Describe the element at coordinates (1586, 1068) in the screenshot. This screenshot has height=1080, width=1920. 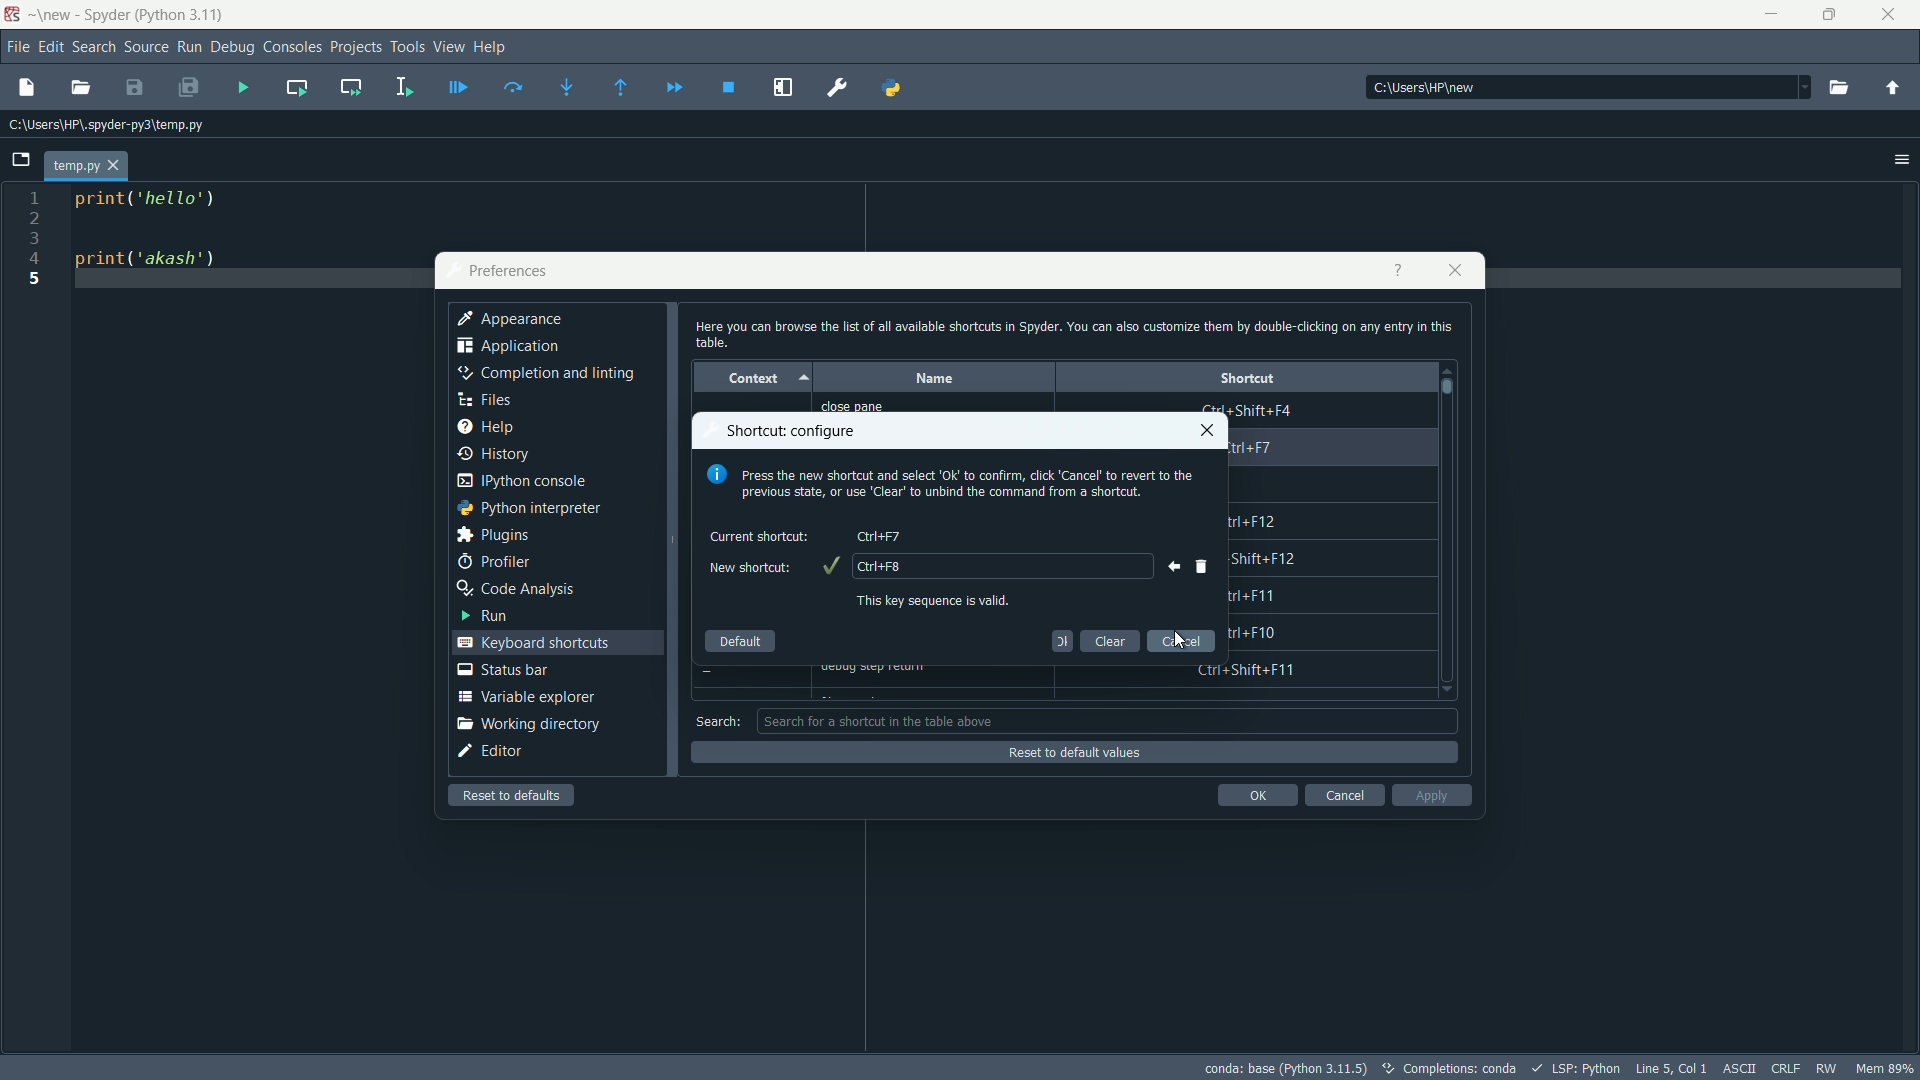
I see `LSP:Python` at that location.